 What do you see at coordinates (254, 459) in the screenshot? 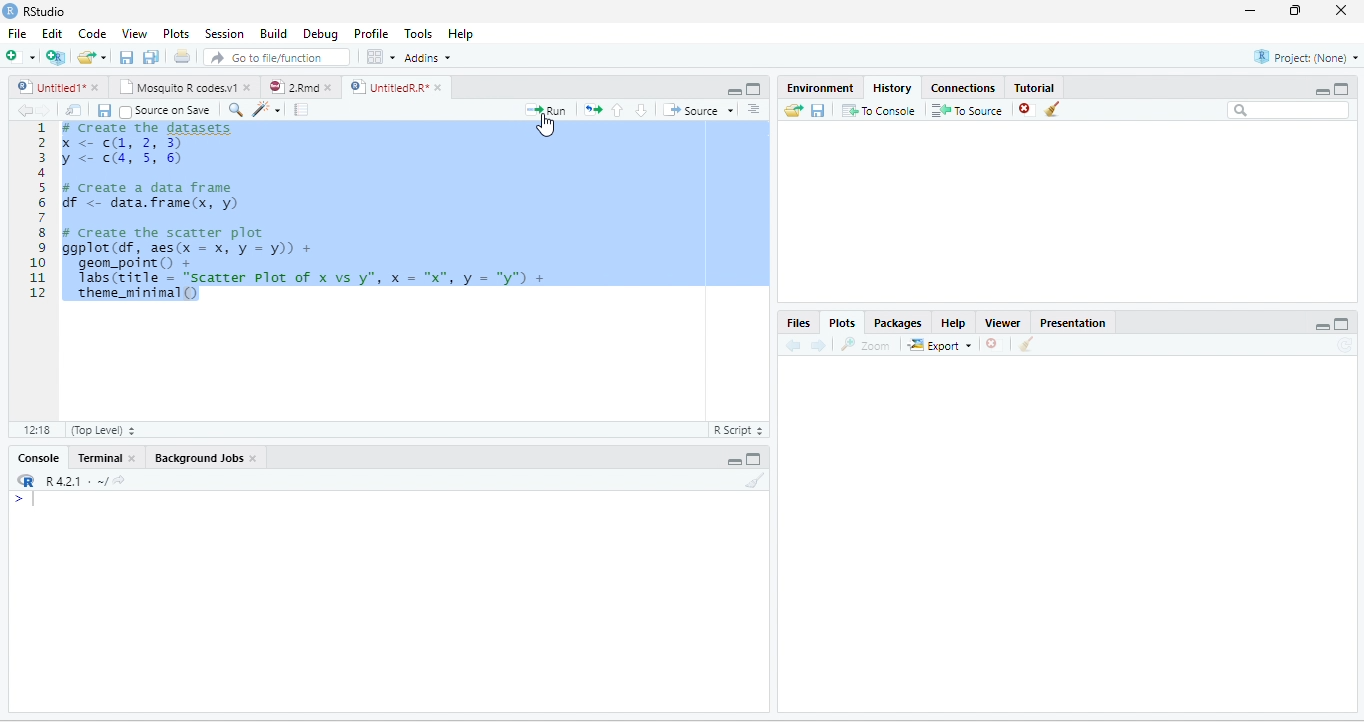
I see `close` at bounding box center [254, 459].